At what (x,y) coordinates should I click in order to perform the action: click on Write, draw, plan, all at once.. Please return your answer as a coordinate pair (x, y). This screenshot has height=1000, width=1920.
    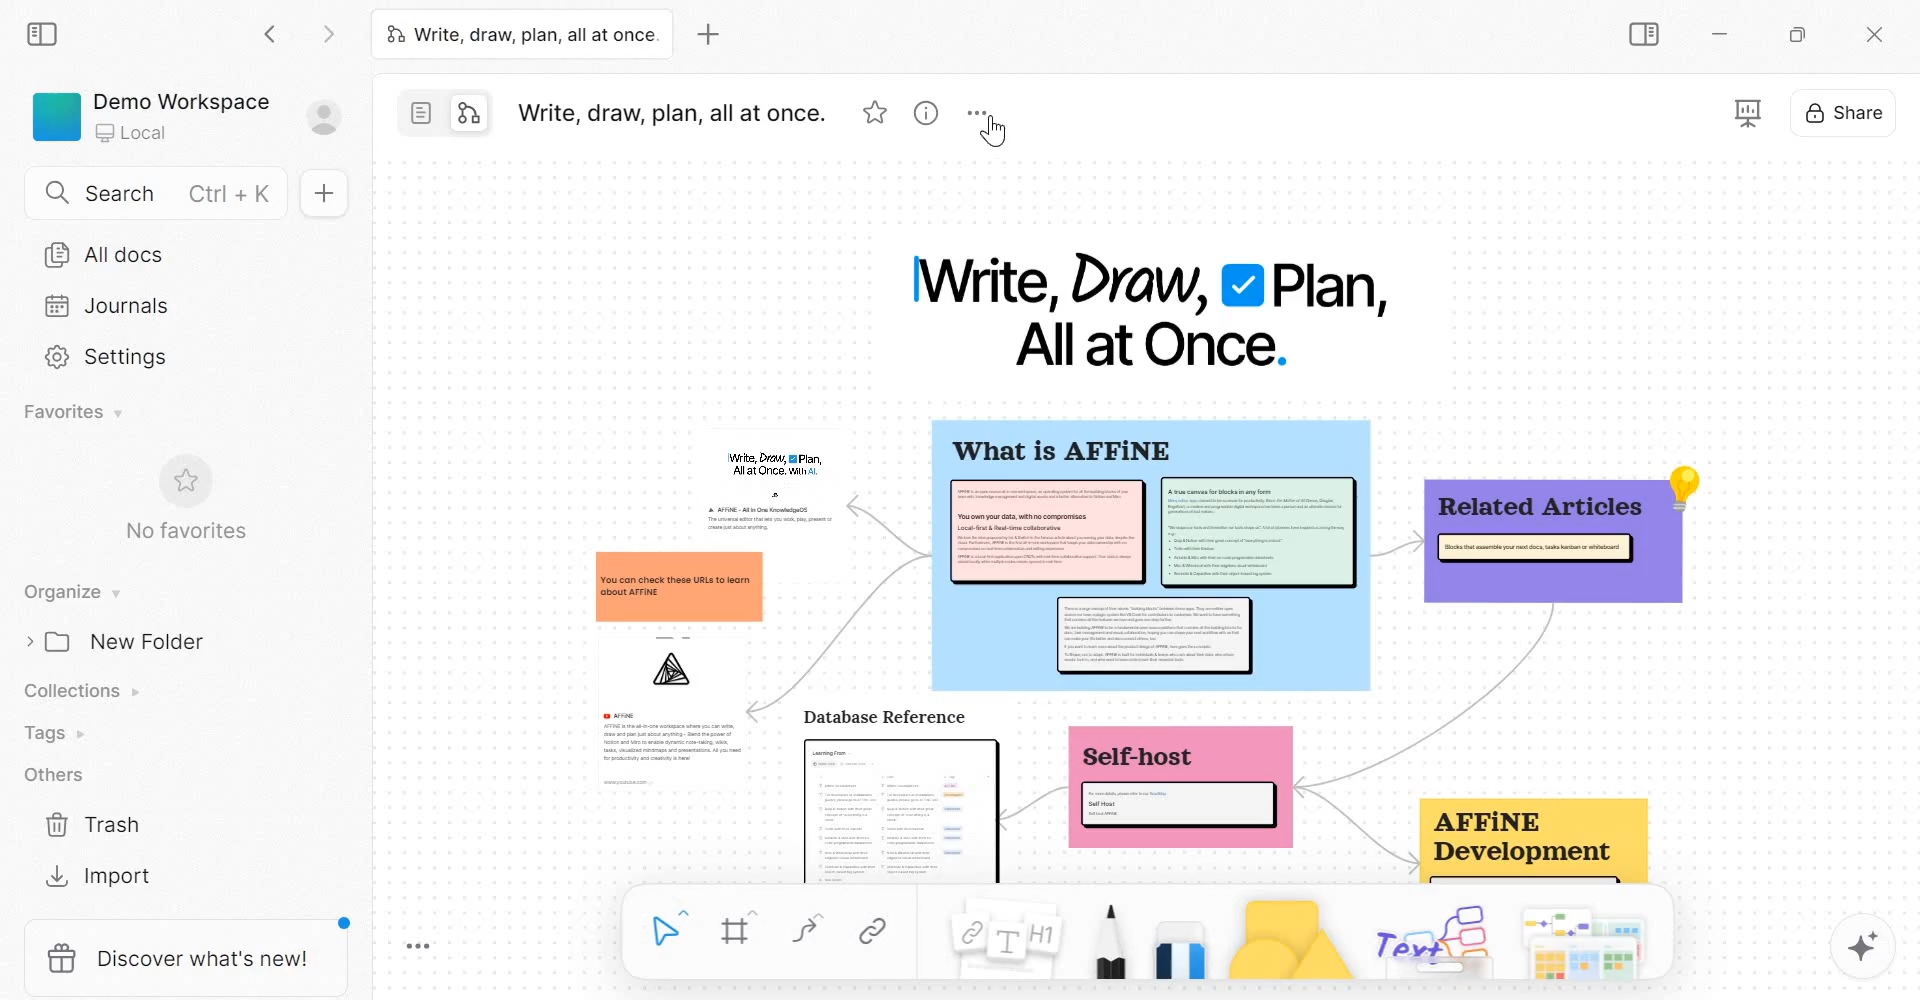
    Looking at the image, I should click on (675, 114).